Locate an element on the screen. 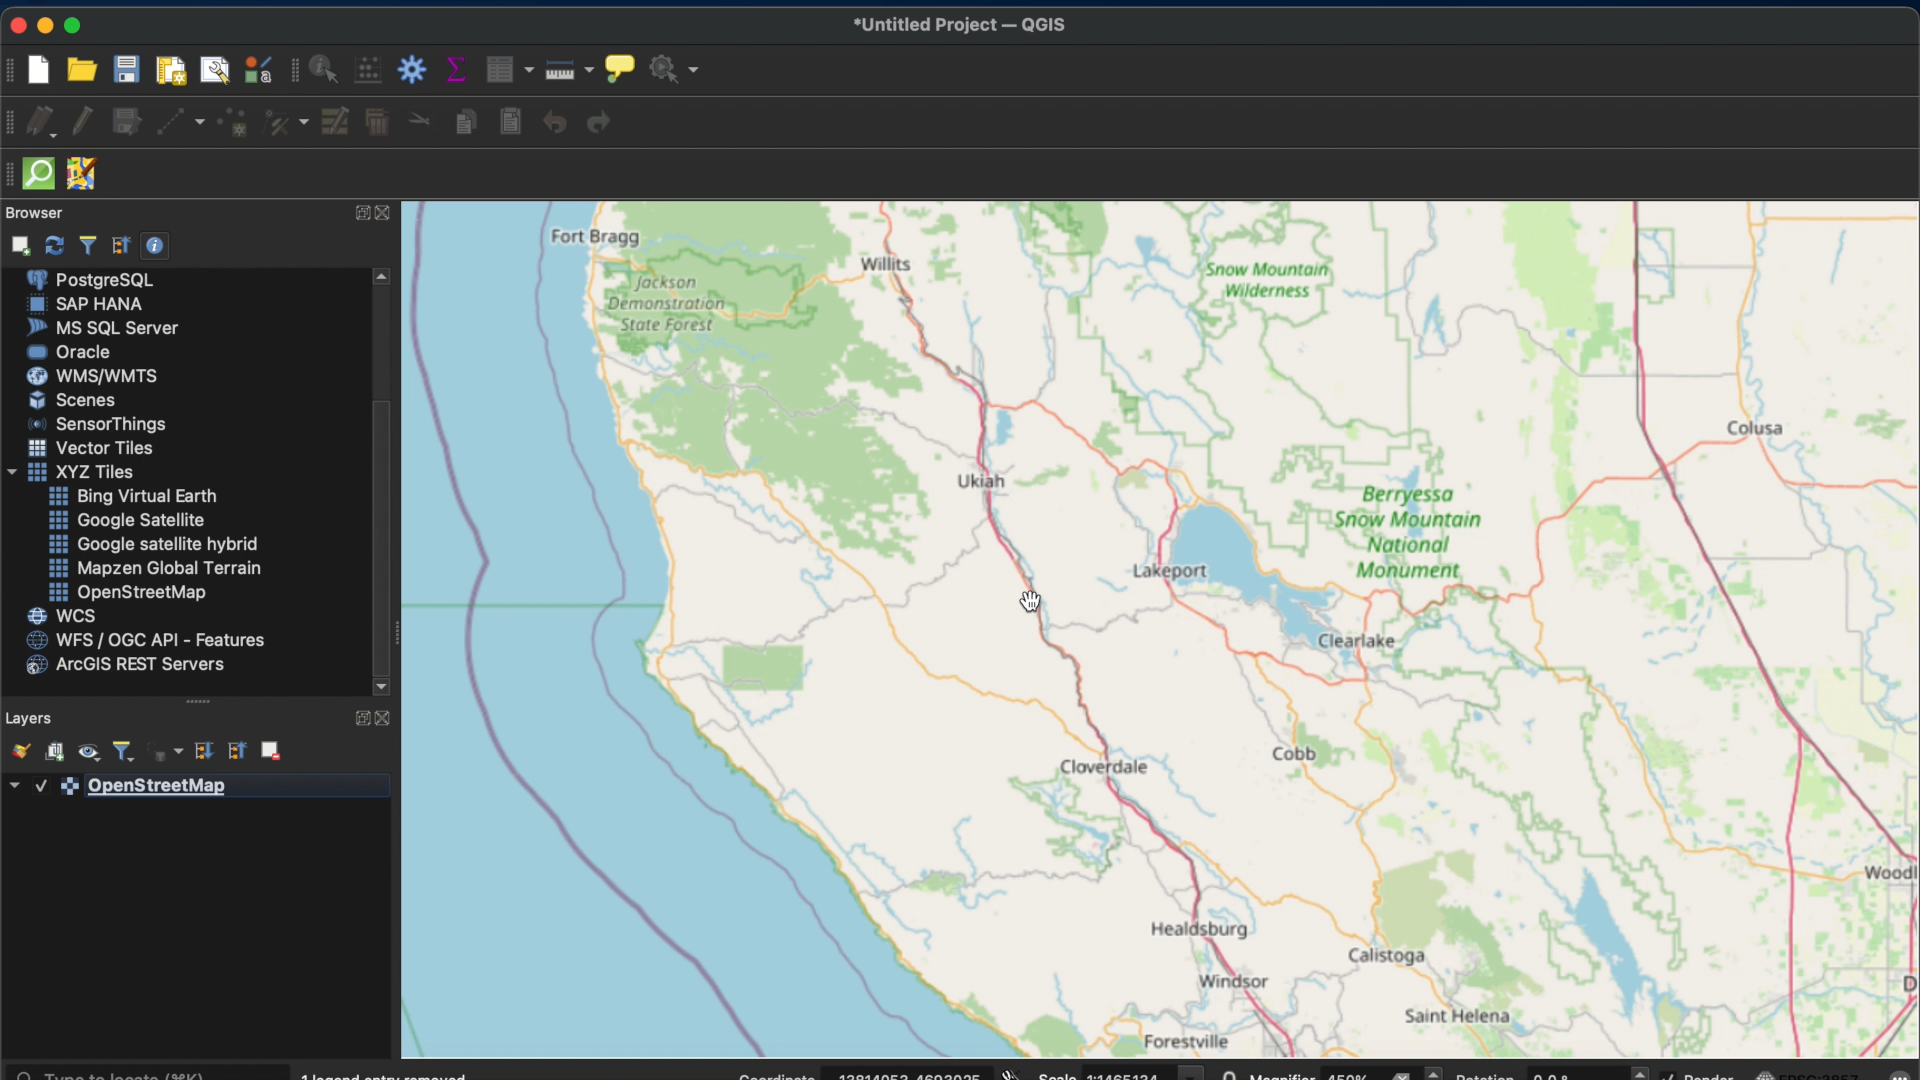  filter legend is located at coordinates (125, 753).